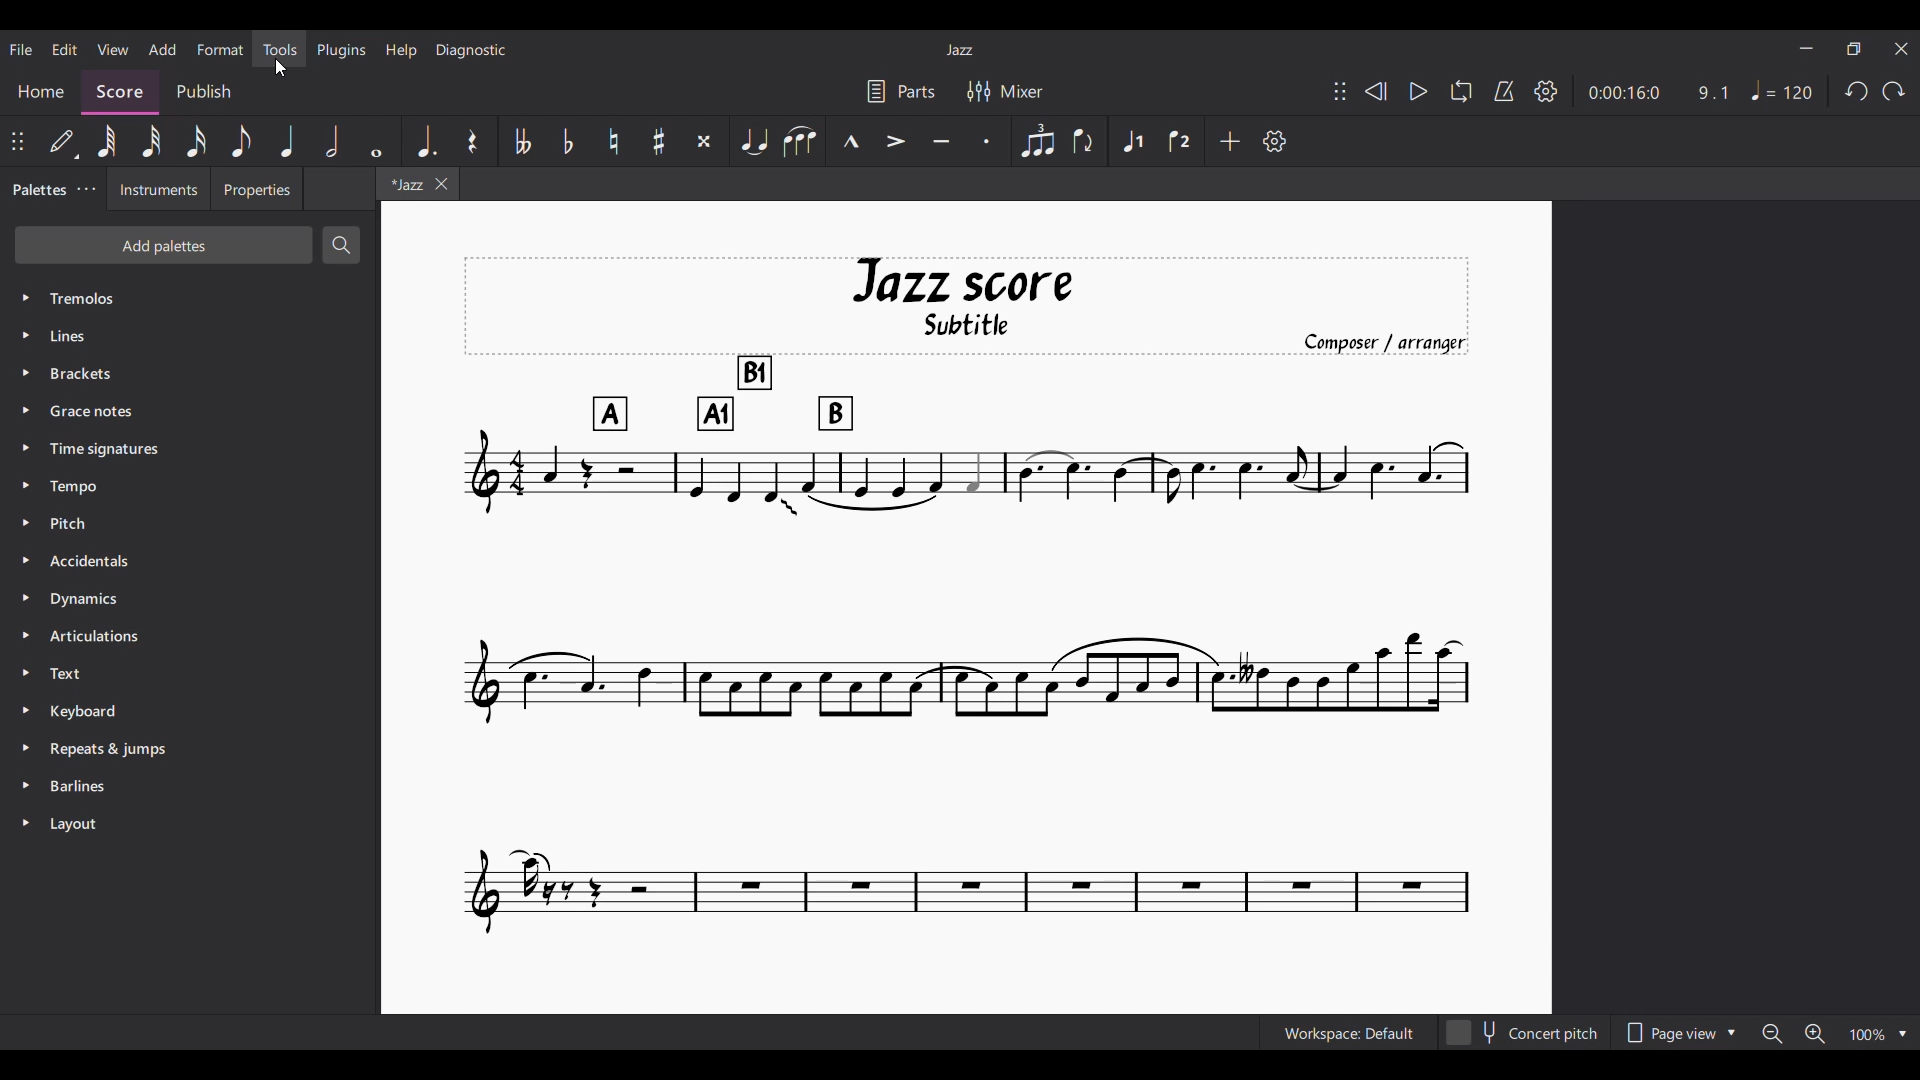  I want to click on Barlines, so click(190, 786).